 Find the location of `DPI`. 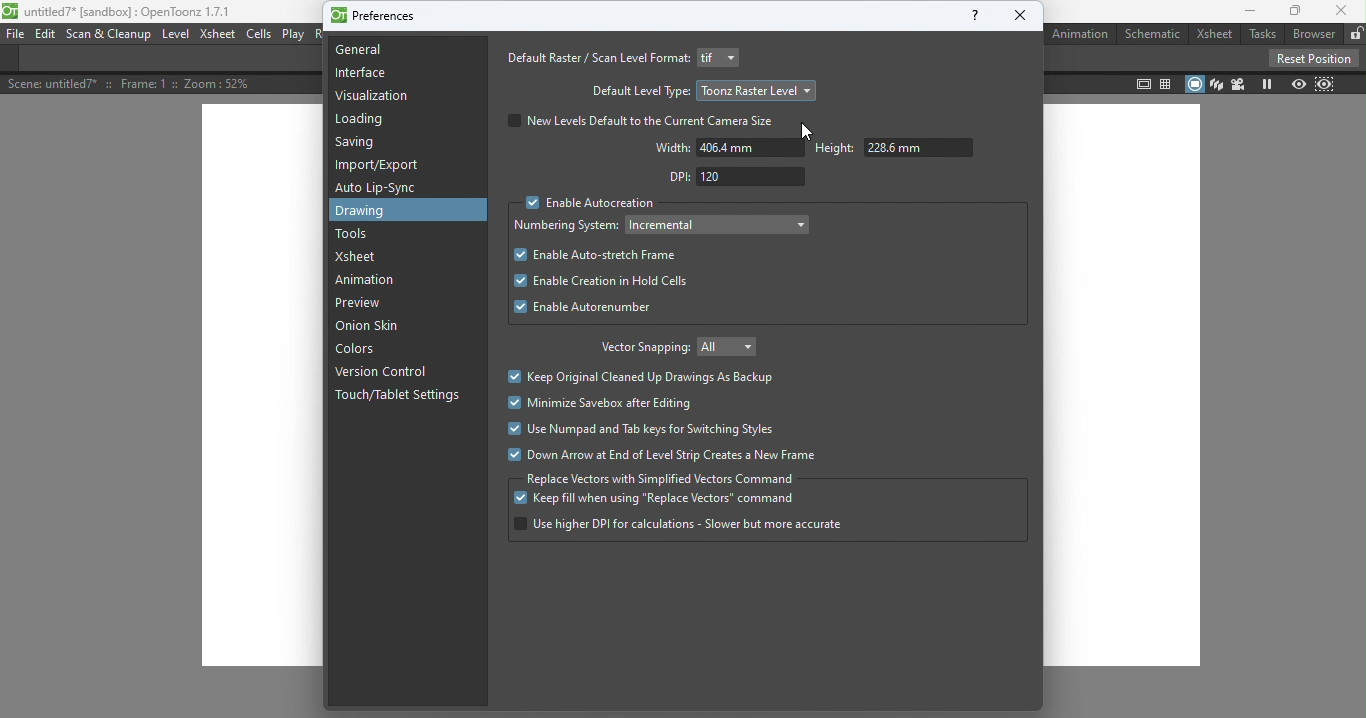

DPI is located at coordinates (734, 177).